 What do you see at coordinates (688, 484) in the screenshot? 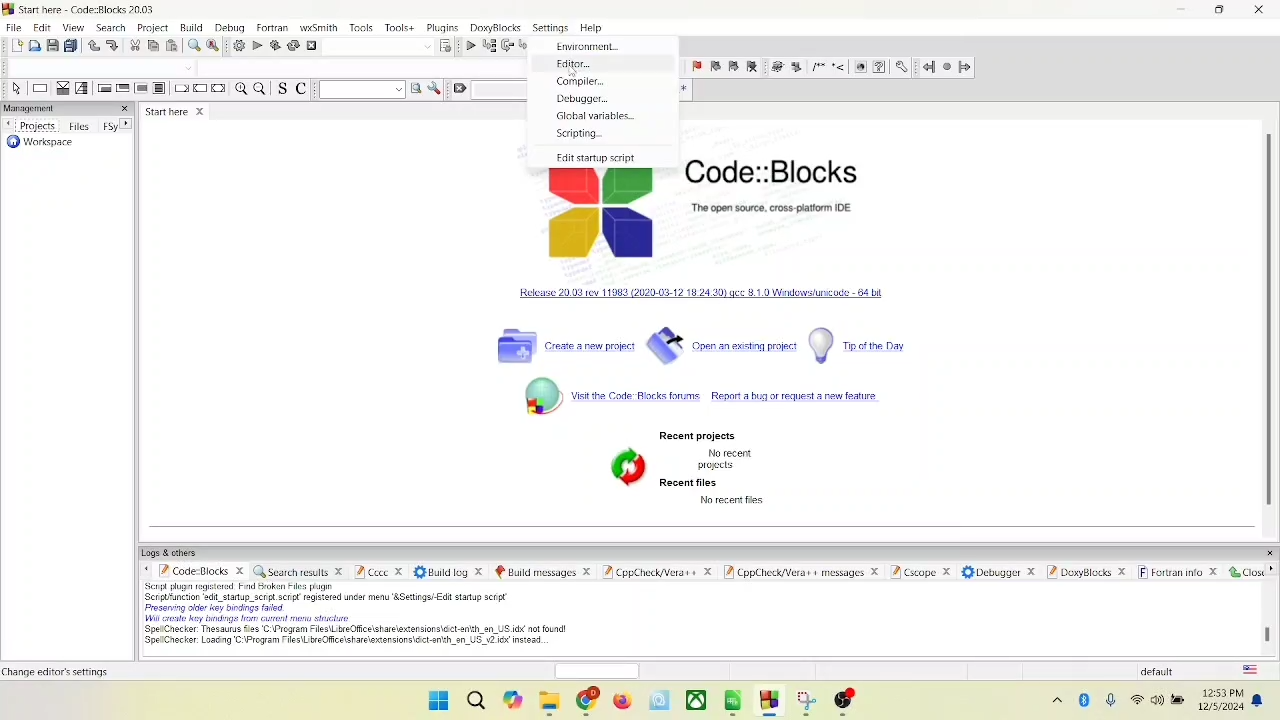
I see `recent files` at bounding box center [688, 484].